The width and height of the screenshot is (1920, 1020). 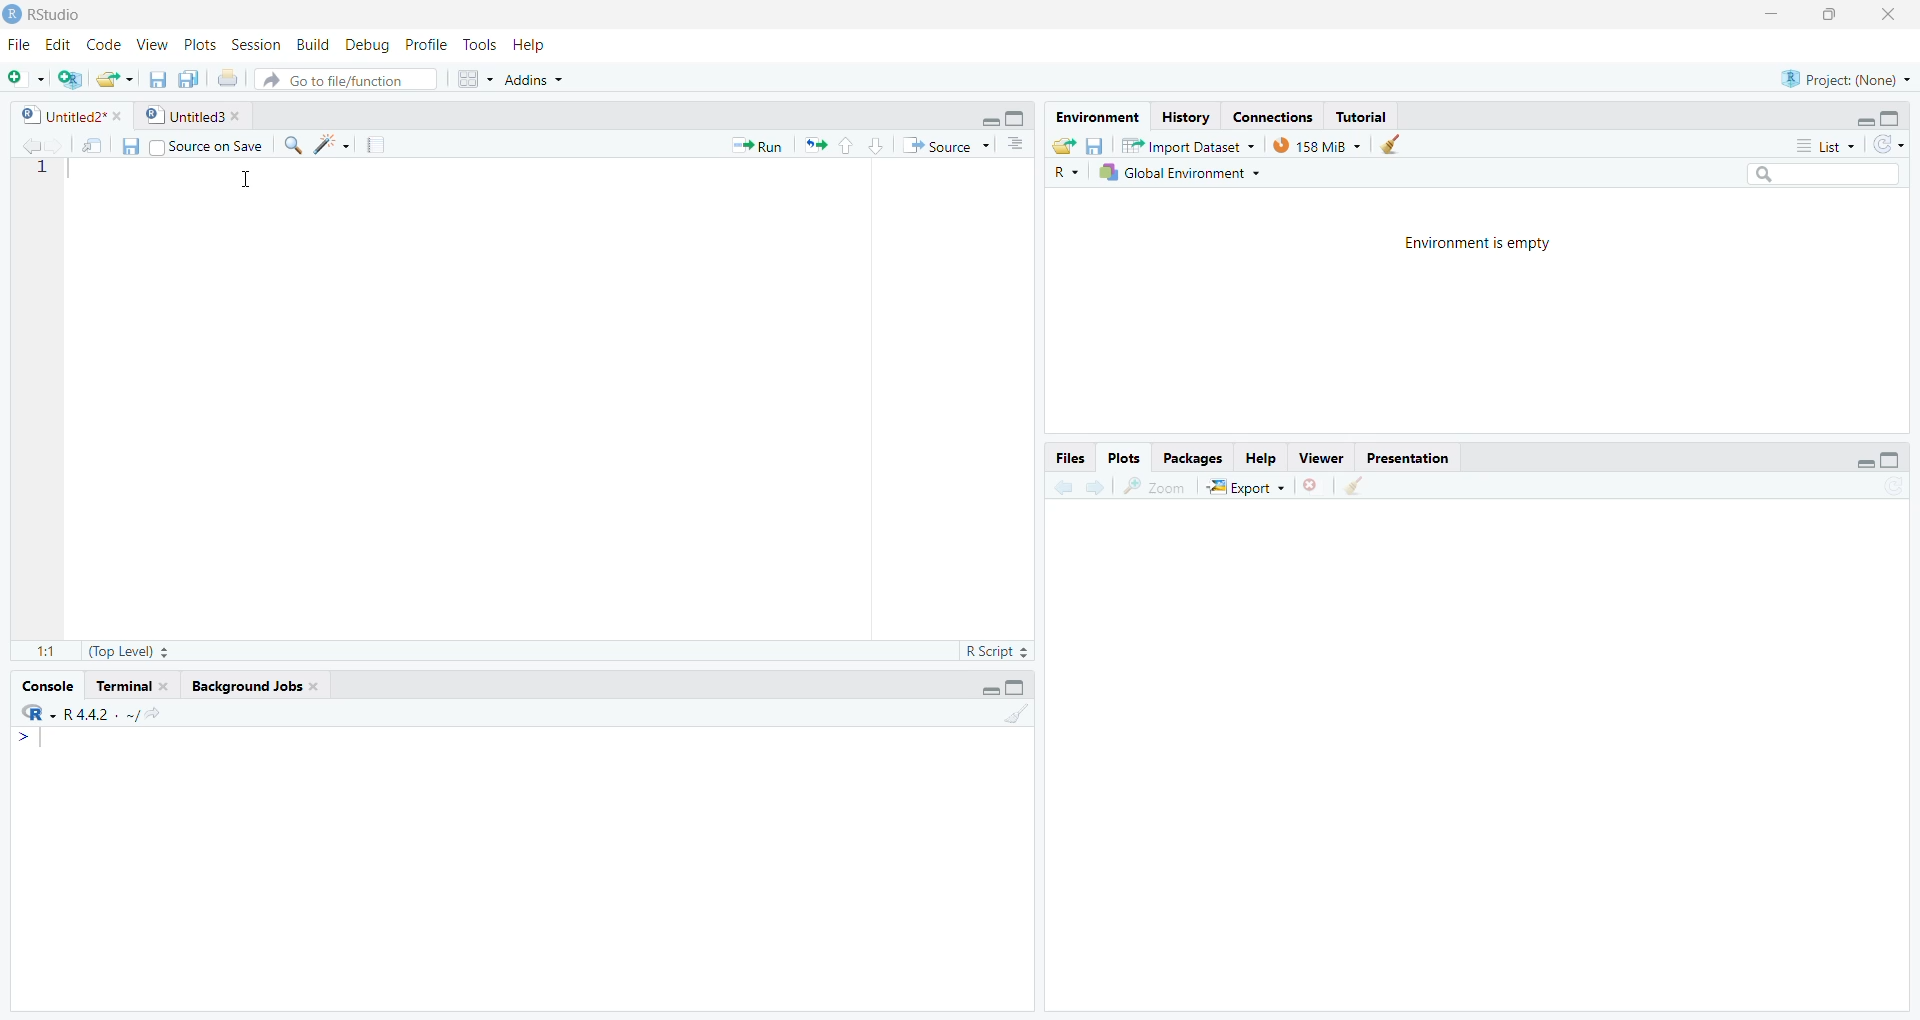 What do you see at coordinates (1085, 483) in the screenshot?
I see `forward/backward` at bounding box center [1085, 483].